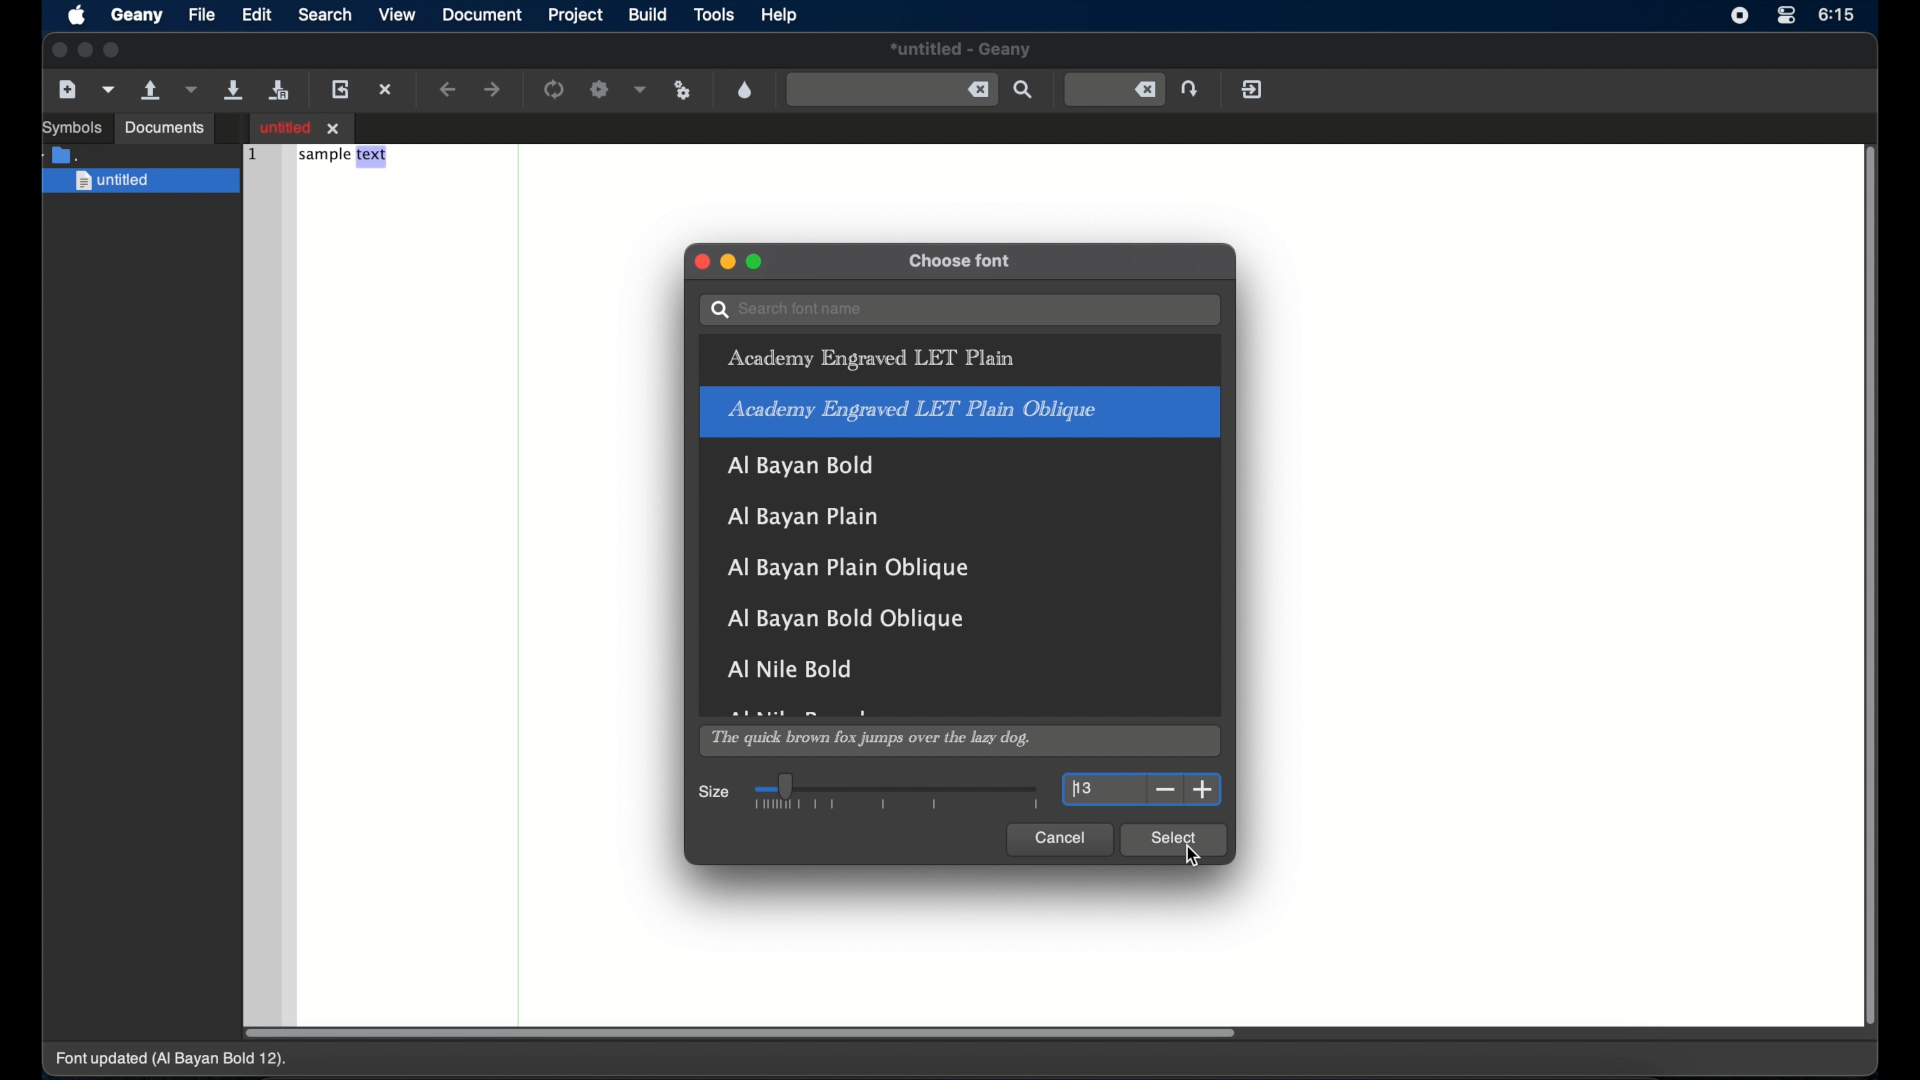 This screenshot has width=1920, height=1080. I want to click on jump to entered line number, so click(1193, 88).